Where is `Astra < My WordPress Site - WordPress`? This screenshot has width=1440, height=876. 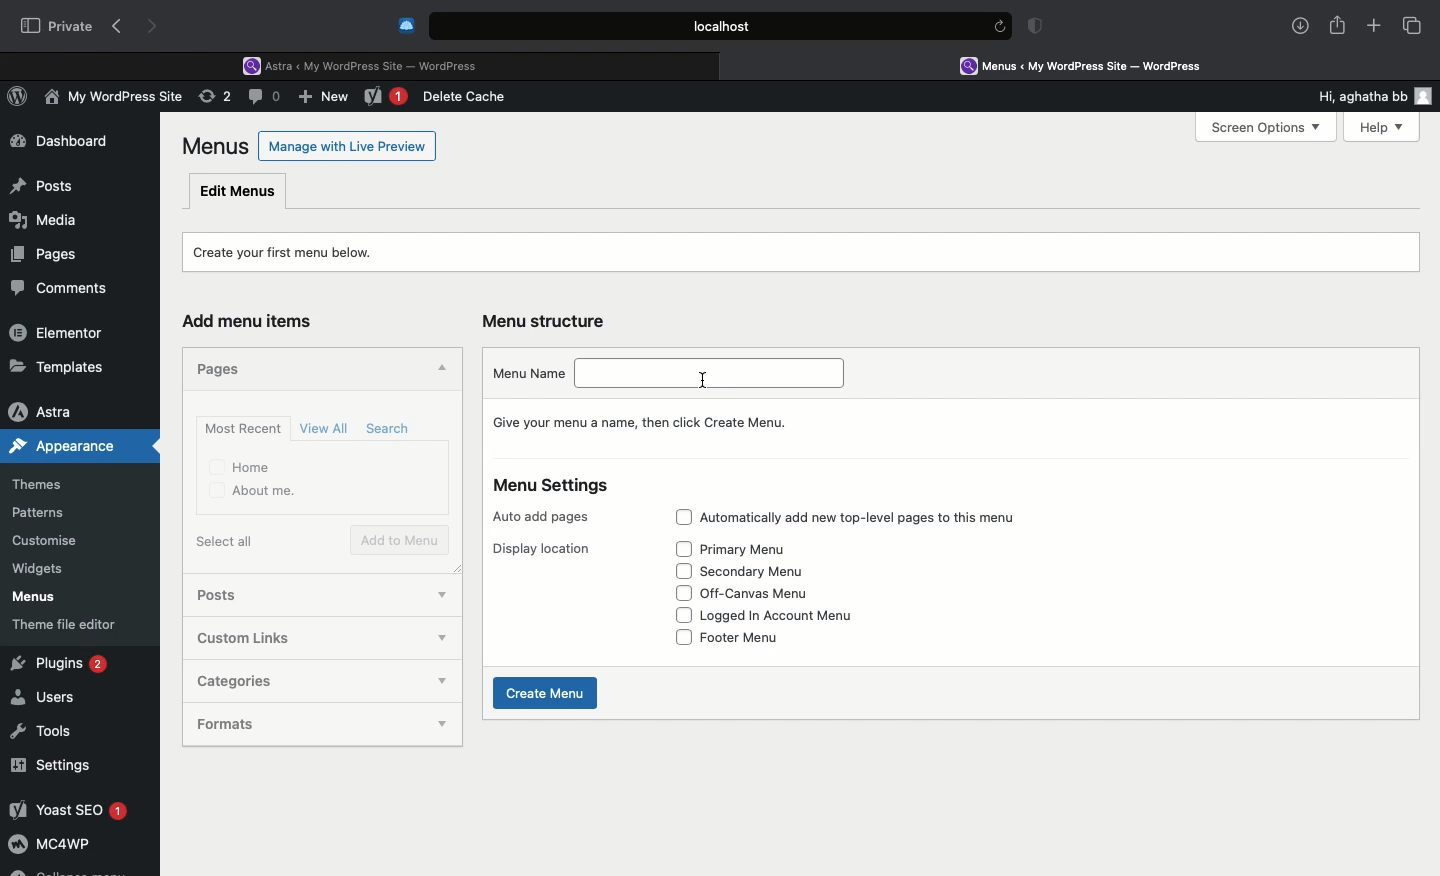 Astra < My WordPress Site - WordPress is located at coordinates (367, 64).